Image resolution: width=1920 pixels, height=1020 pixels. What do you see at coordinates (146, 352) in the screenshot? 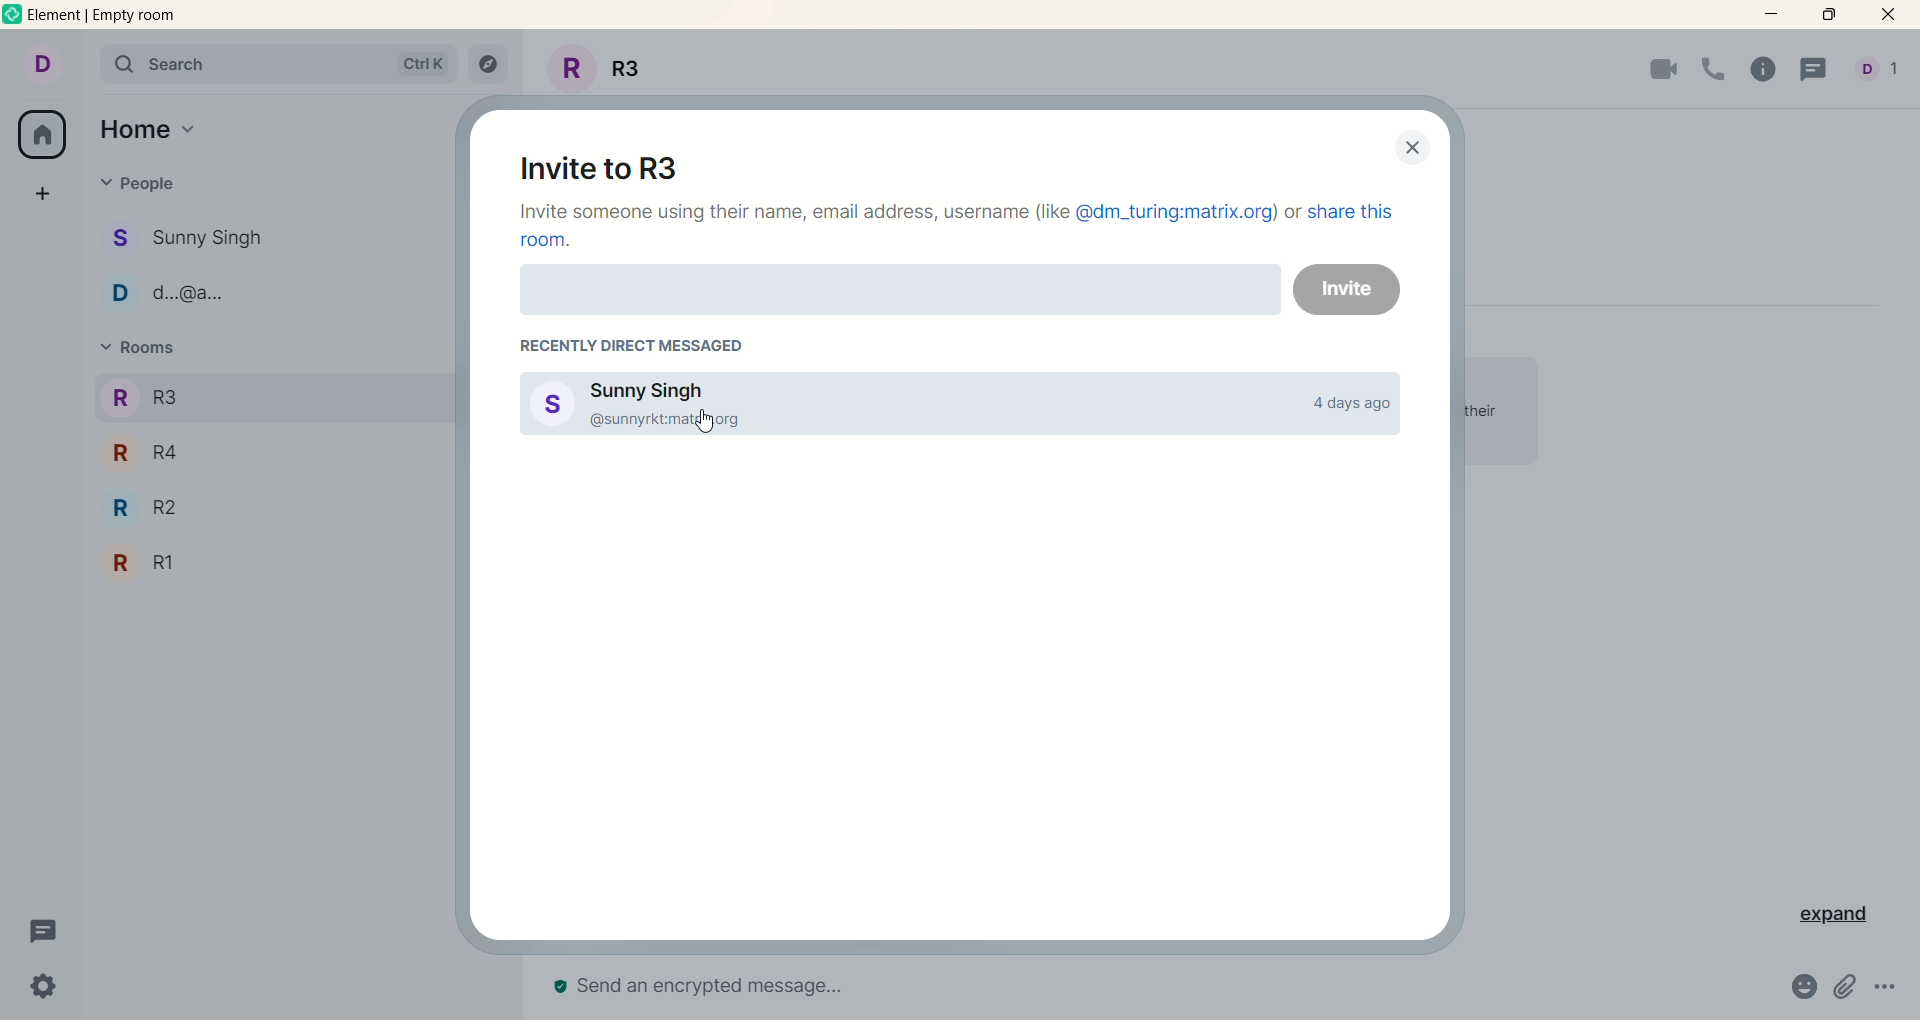
I see `rooms` at bounding box center [146, 352].